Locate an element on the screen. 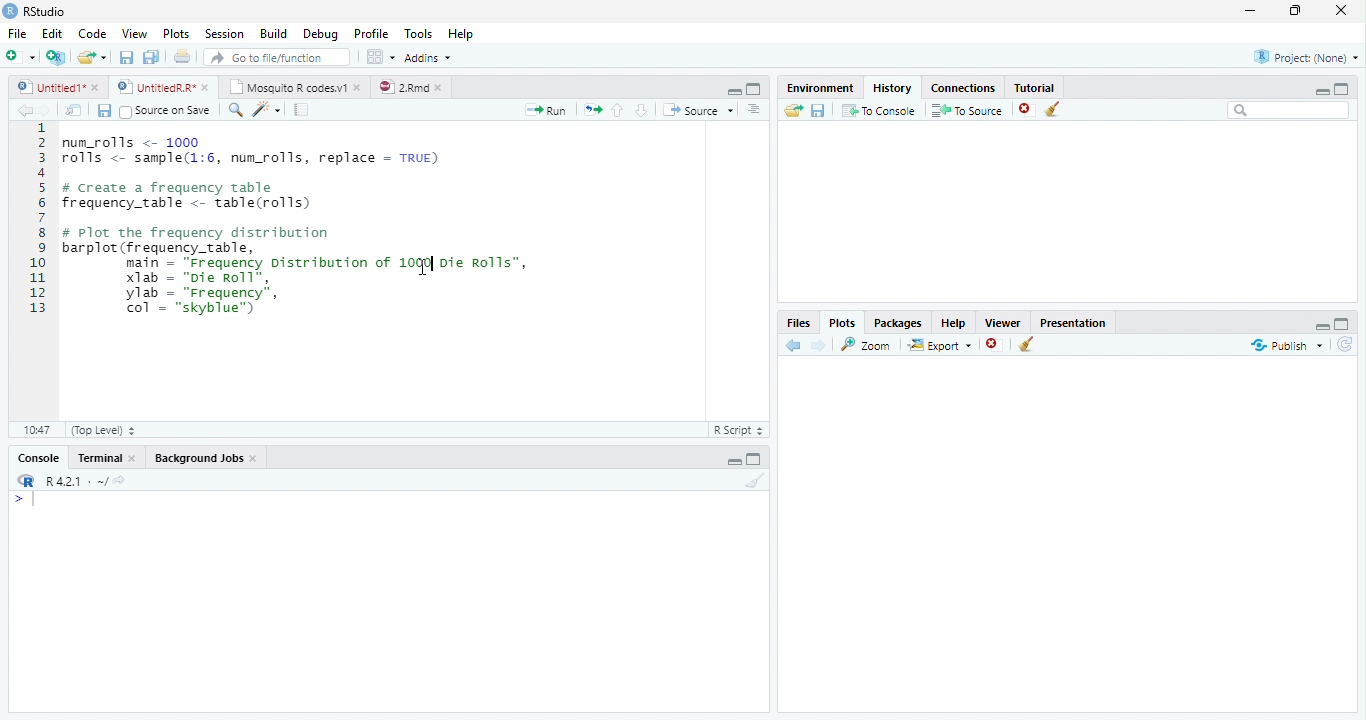 This screenshot has width=1366, height=720. View is located at coordinates (135, 32).